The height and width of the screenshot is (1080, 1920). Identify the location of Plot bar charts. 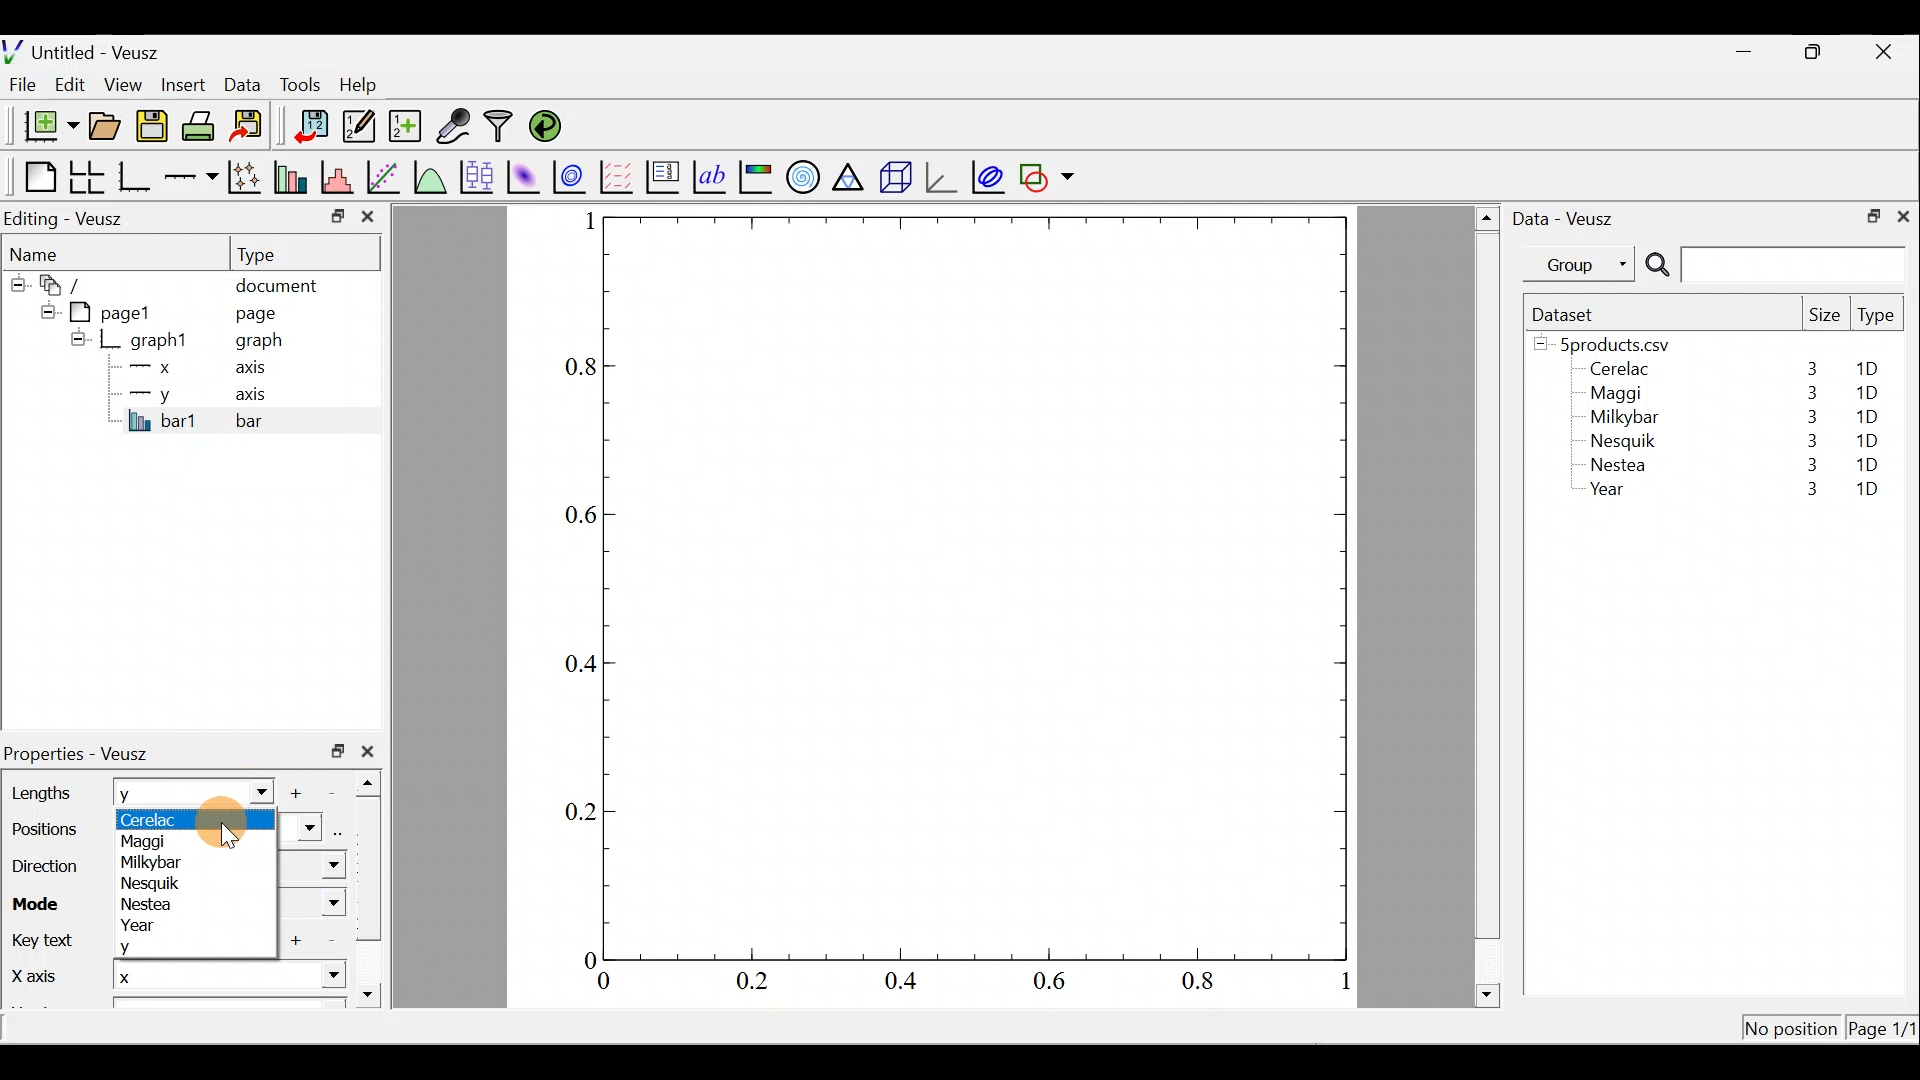
(293, 175).